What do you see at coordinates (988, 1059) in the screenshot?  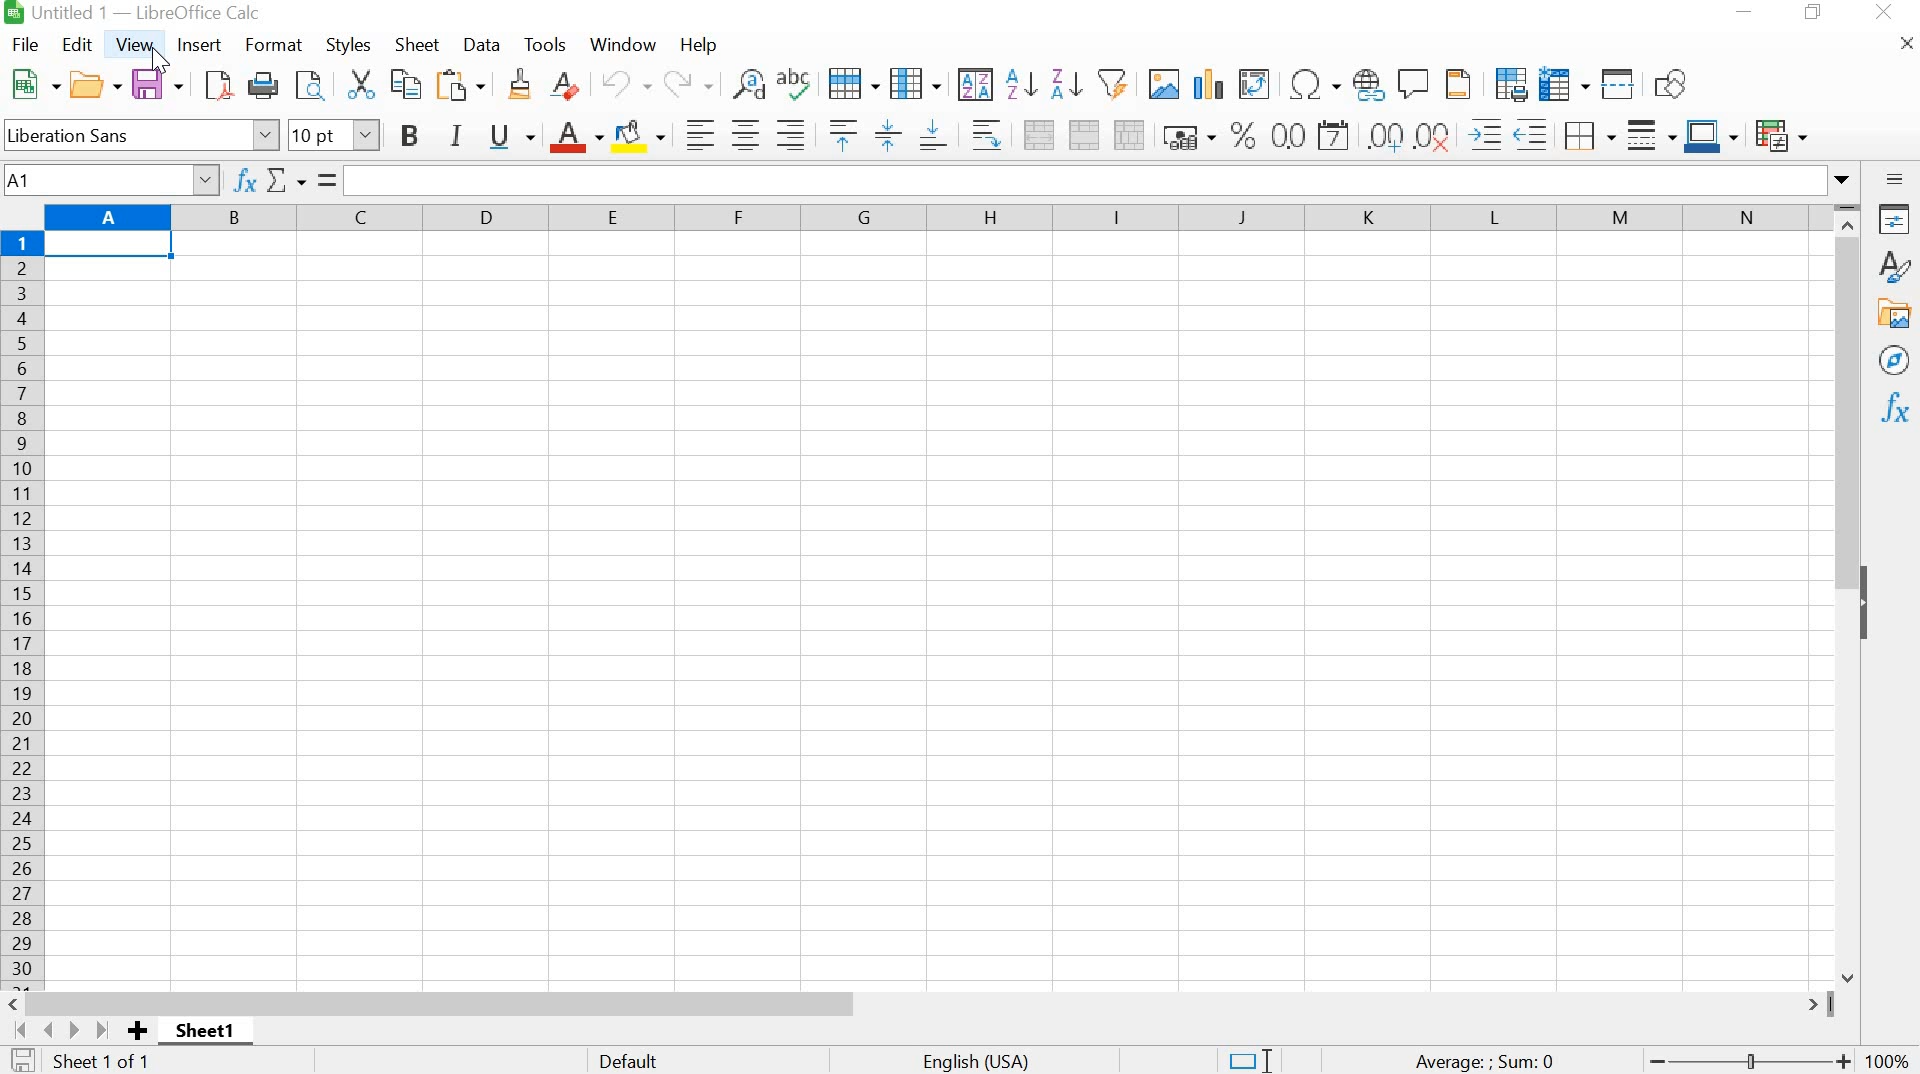 I see `TEST LANGUAGE` at bounding box center [988, 1059].